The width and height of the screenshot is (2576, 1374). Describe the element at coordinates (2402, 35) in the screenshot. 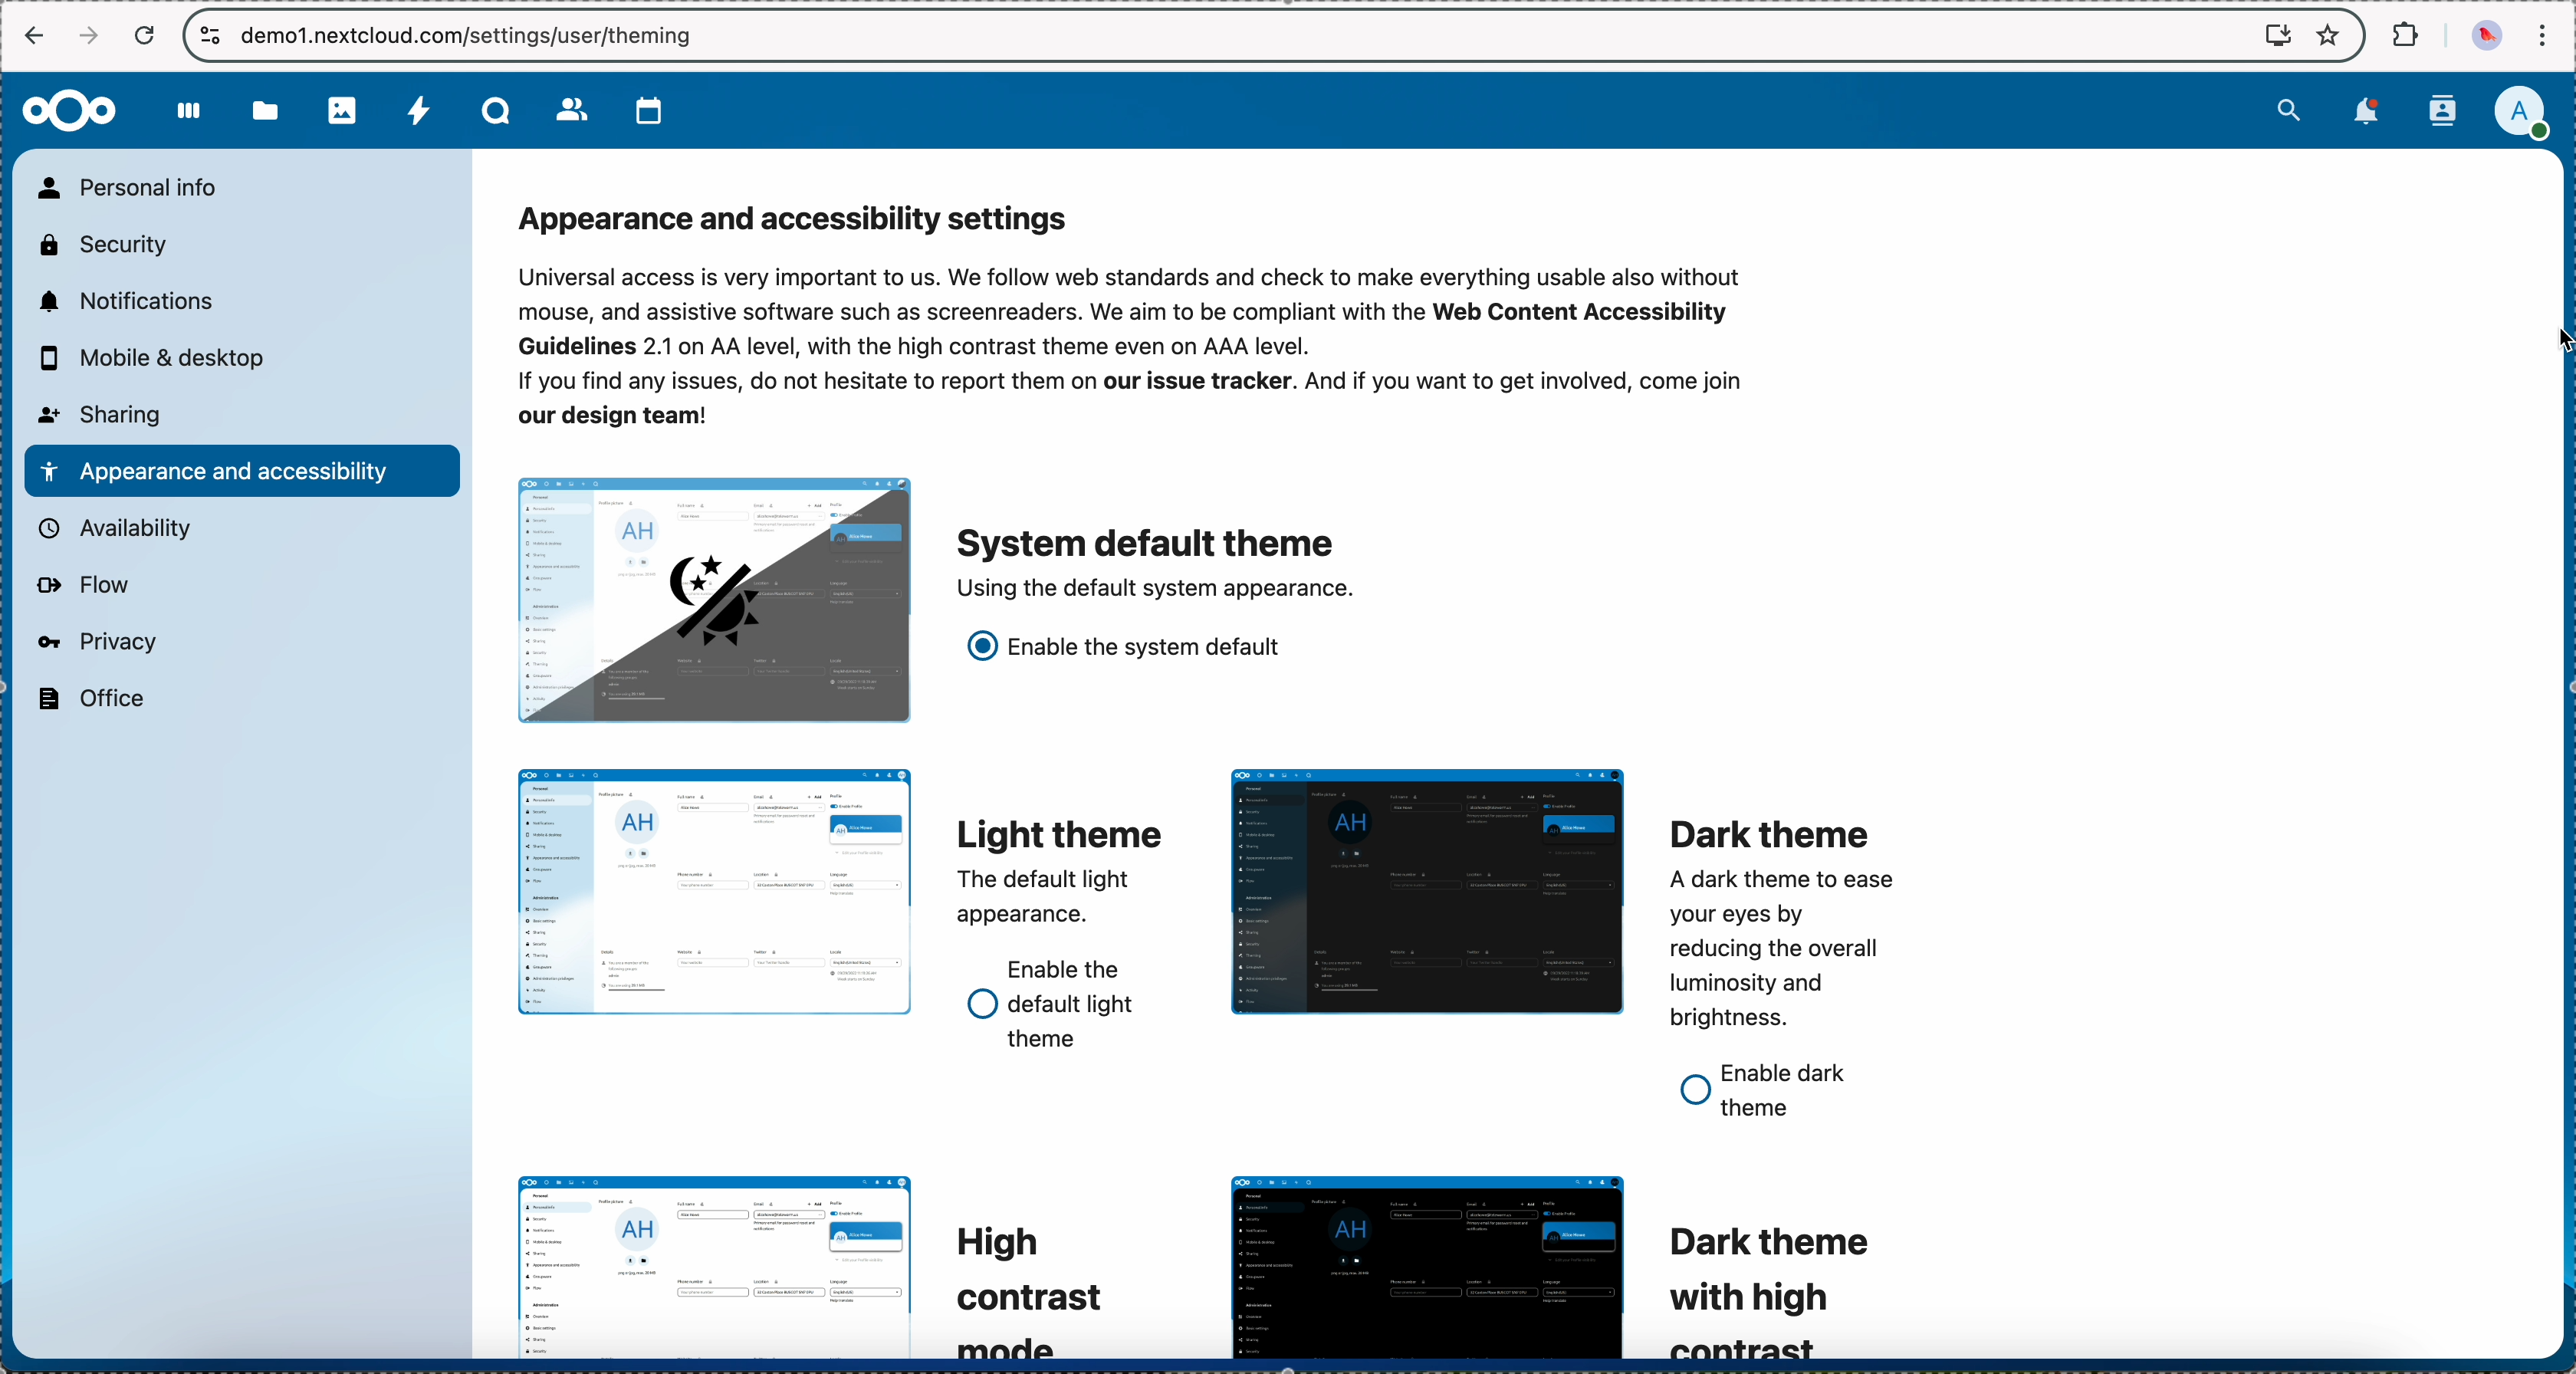

I see `extensions` at that location.